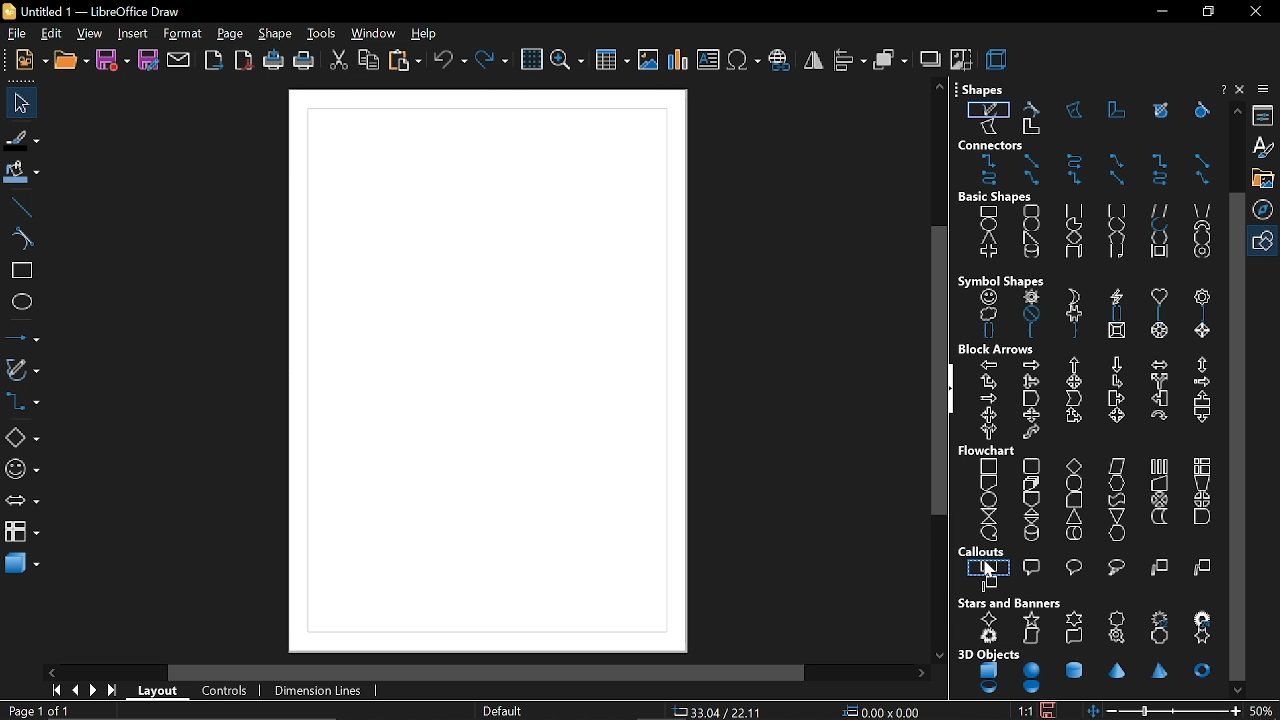 The height and width of the screenshot is (720, 1280). I want to click on merge, so click(1117, 515).